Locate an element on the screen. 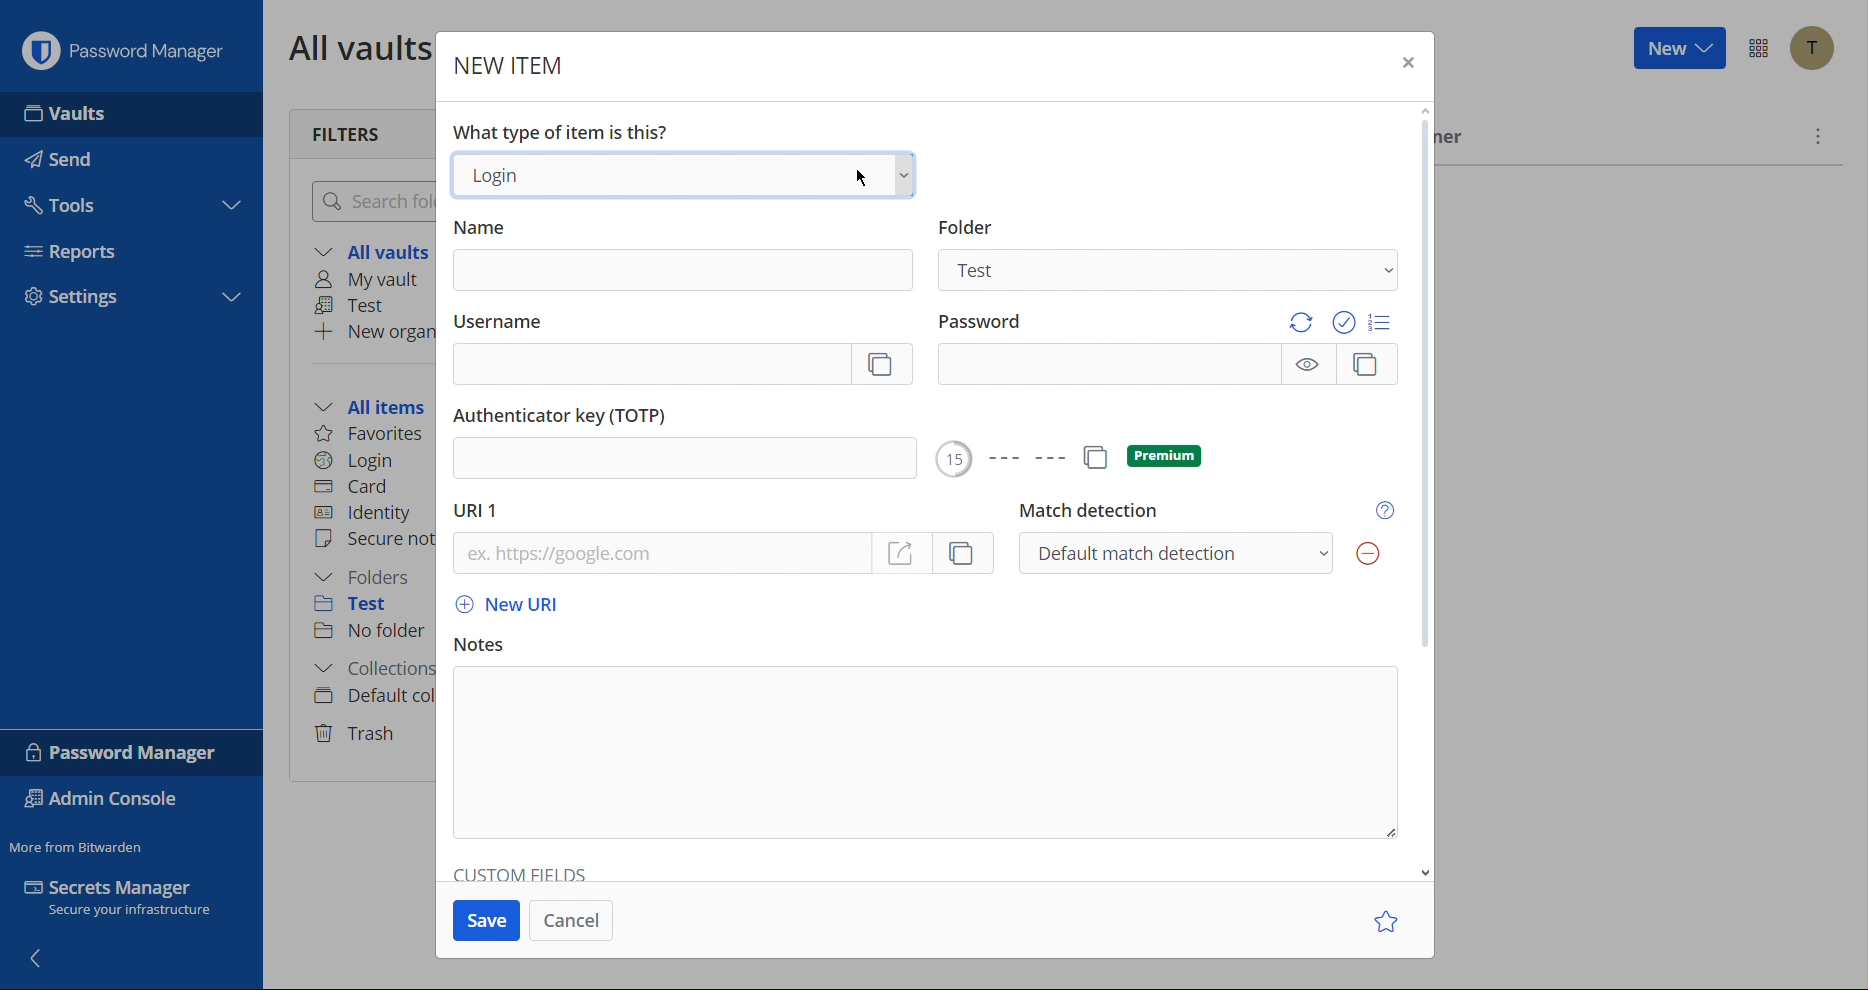 The width and height of the screenshot is (1868, 990). New is located at coordinates (1678, 47).